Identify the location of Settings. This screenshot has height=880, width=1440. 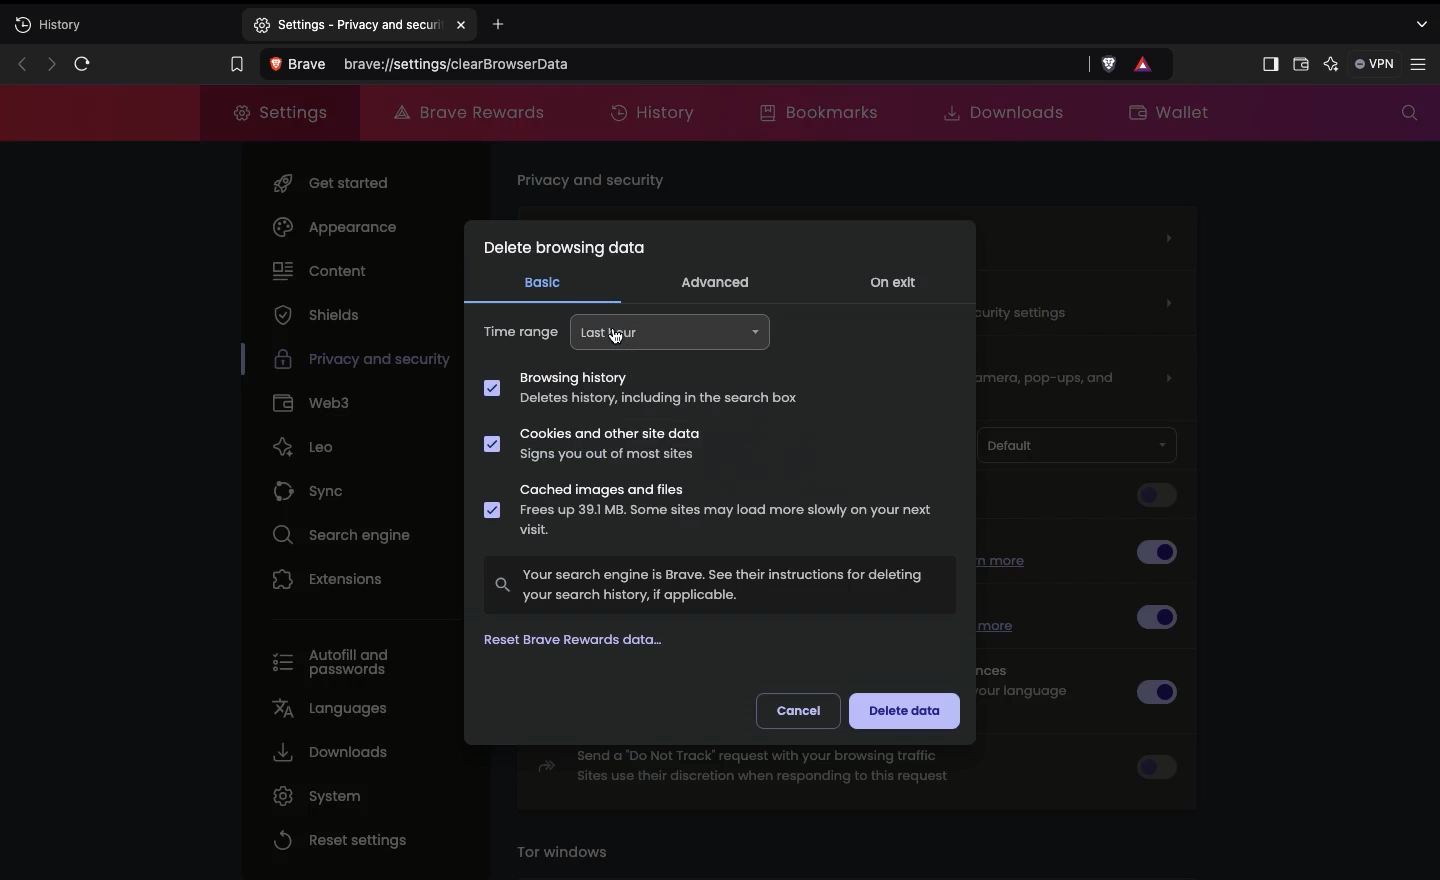
(282, 113).